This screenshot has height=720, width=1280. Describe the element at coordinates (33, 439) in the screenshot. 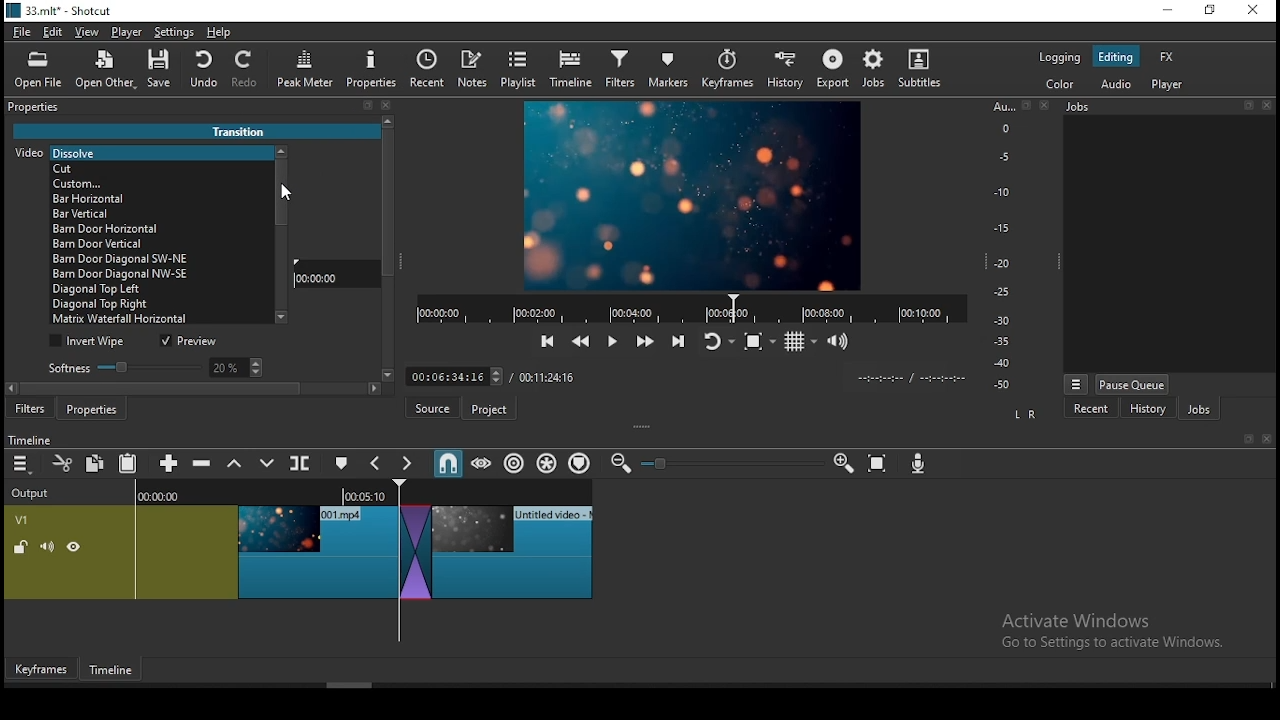

I see `timeline` at that location.